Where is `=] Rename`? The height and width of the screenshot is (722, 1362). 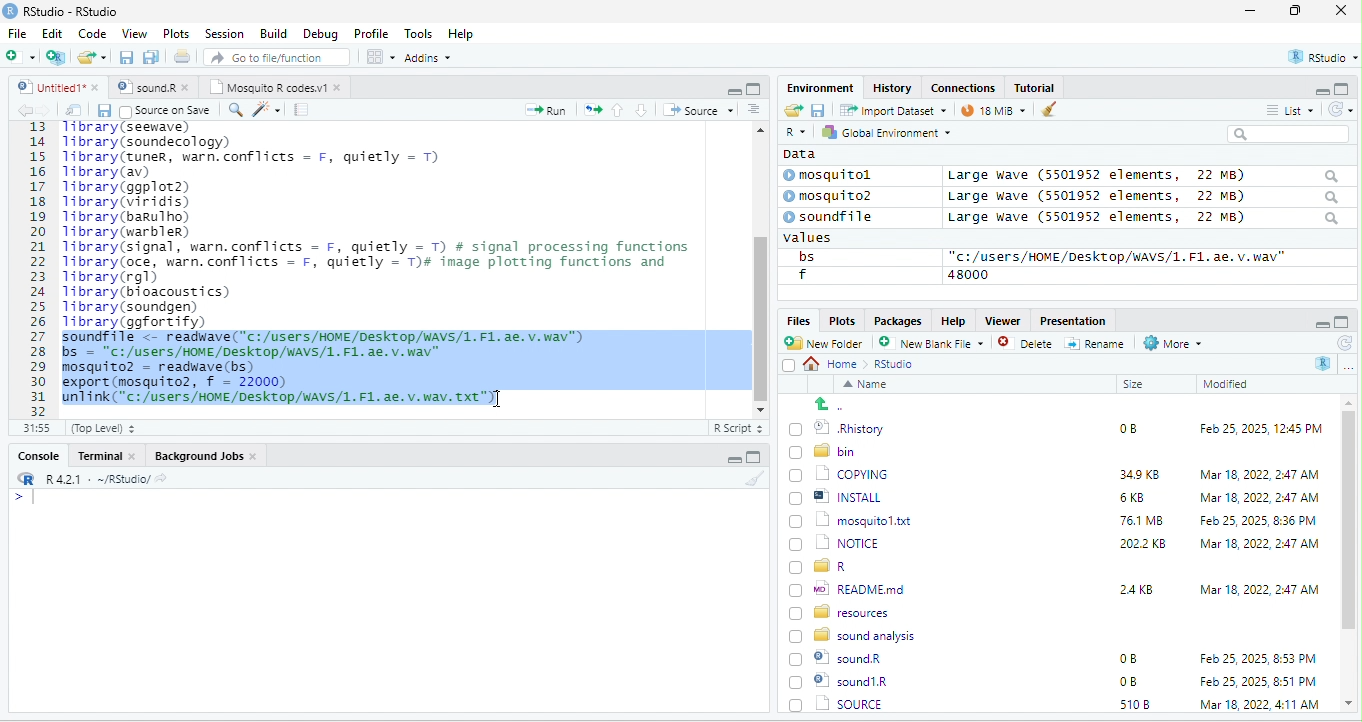
=] Rename is located at coordinates (1096, 343).